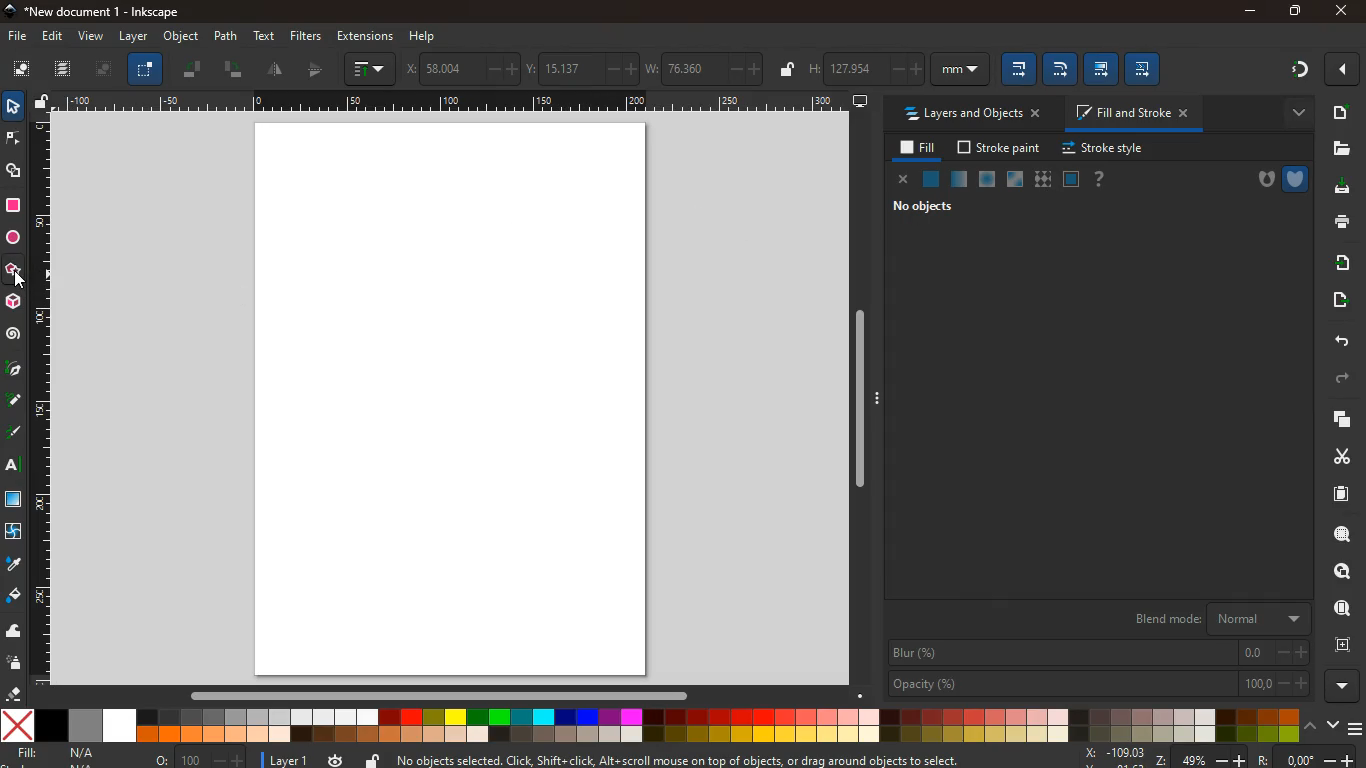 Image resolution: width=1366 pixels, height=768 pixels. I want to click on fill, so click(917, 148).